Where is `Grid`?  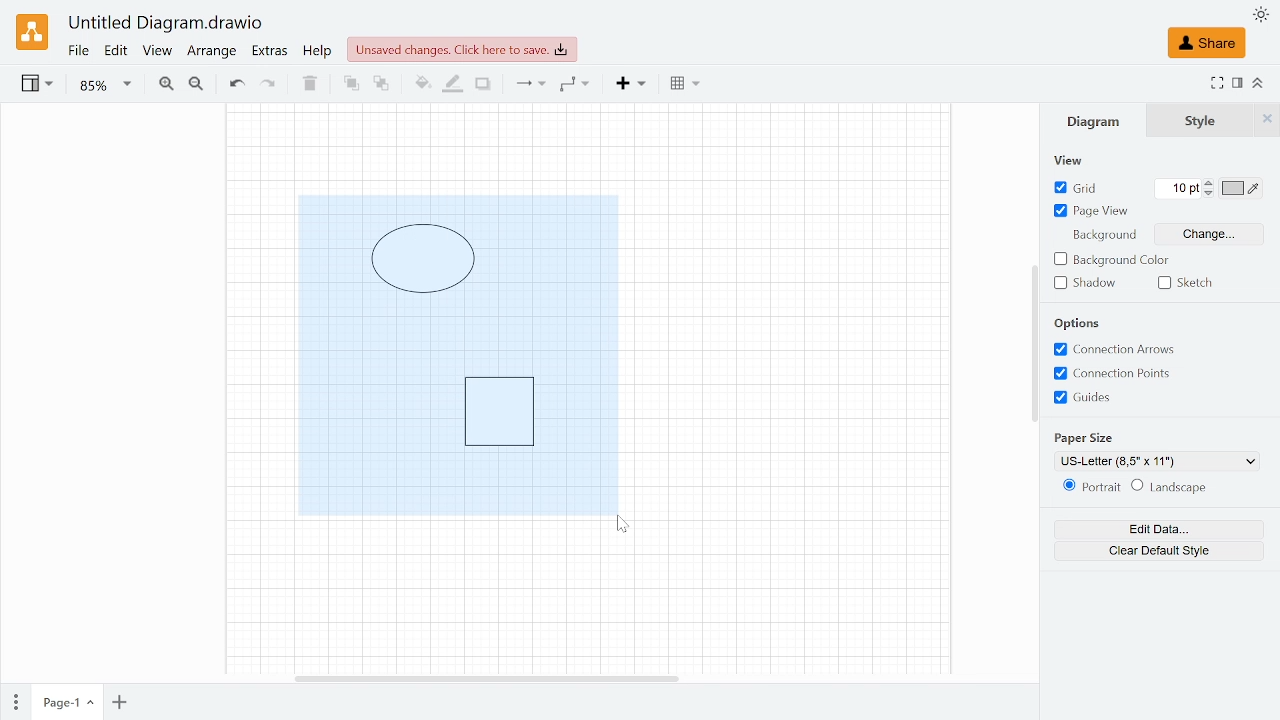
Grid is located at coordinates (1078, 189).